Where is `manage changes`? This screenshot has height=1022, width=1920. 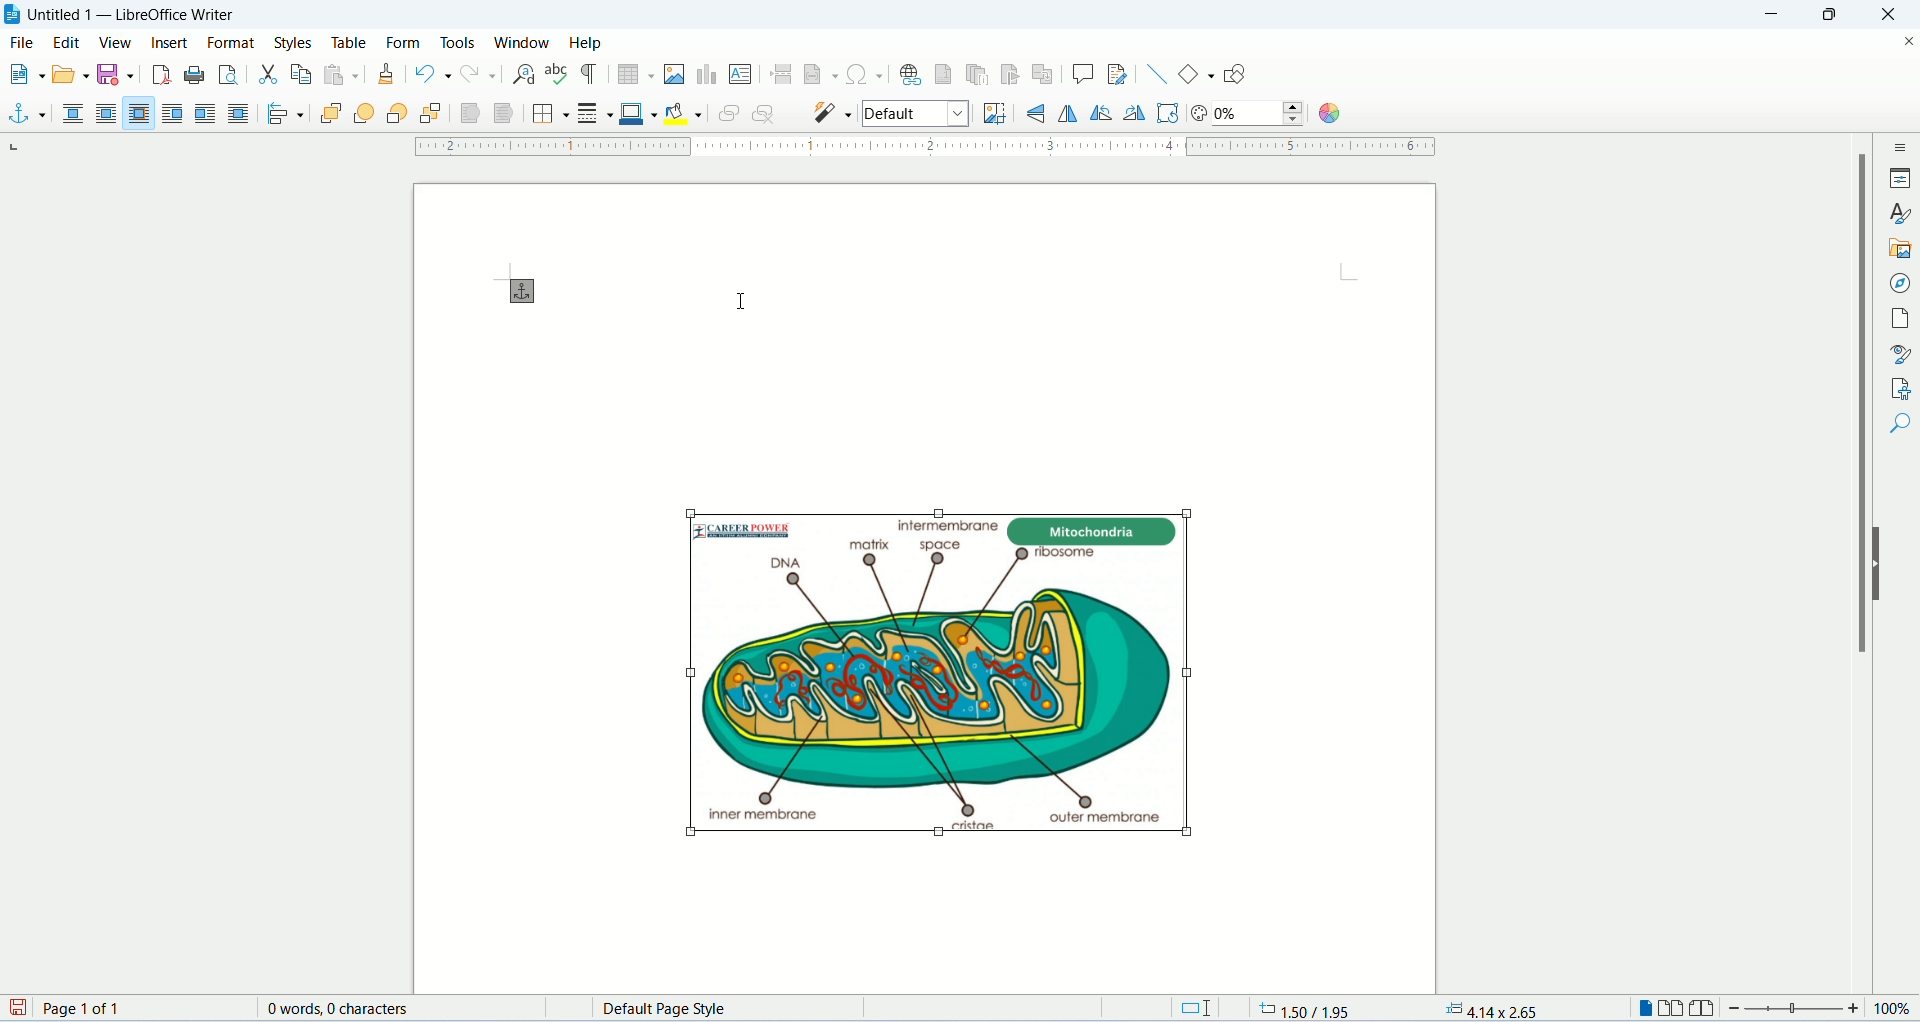
manage changes is located at coordinates (1901, 387).